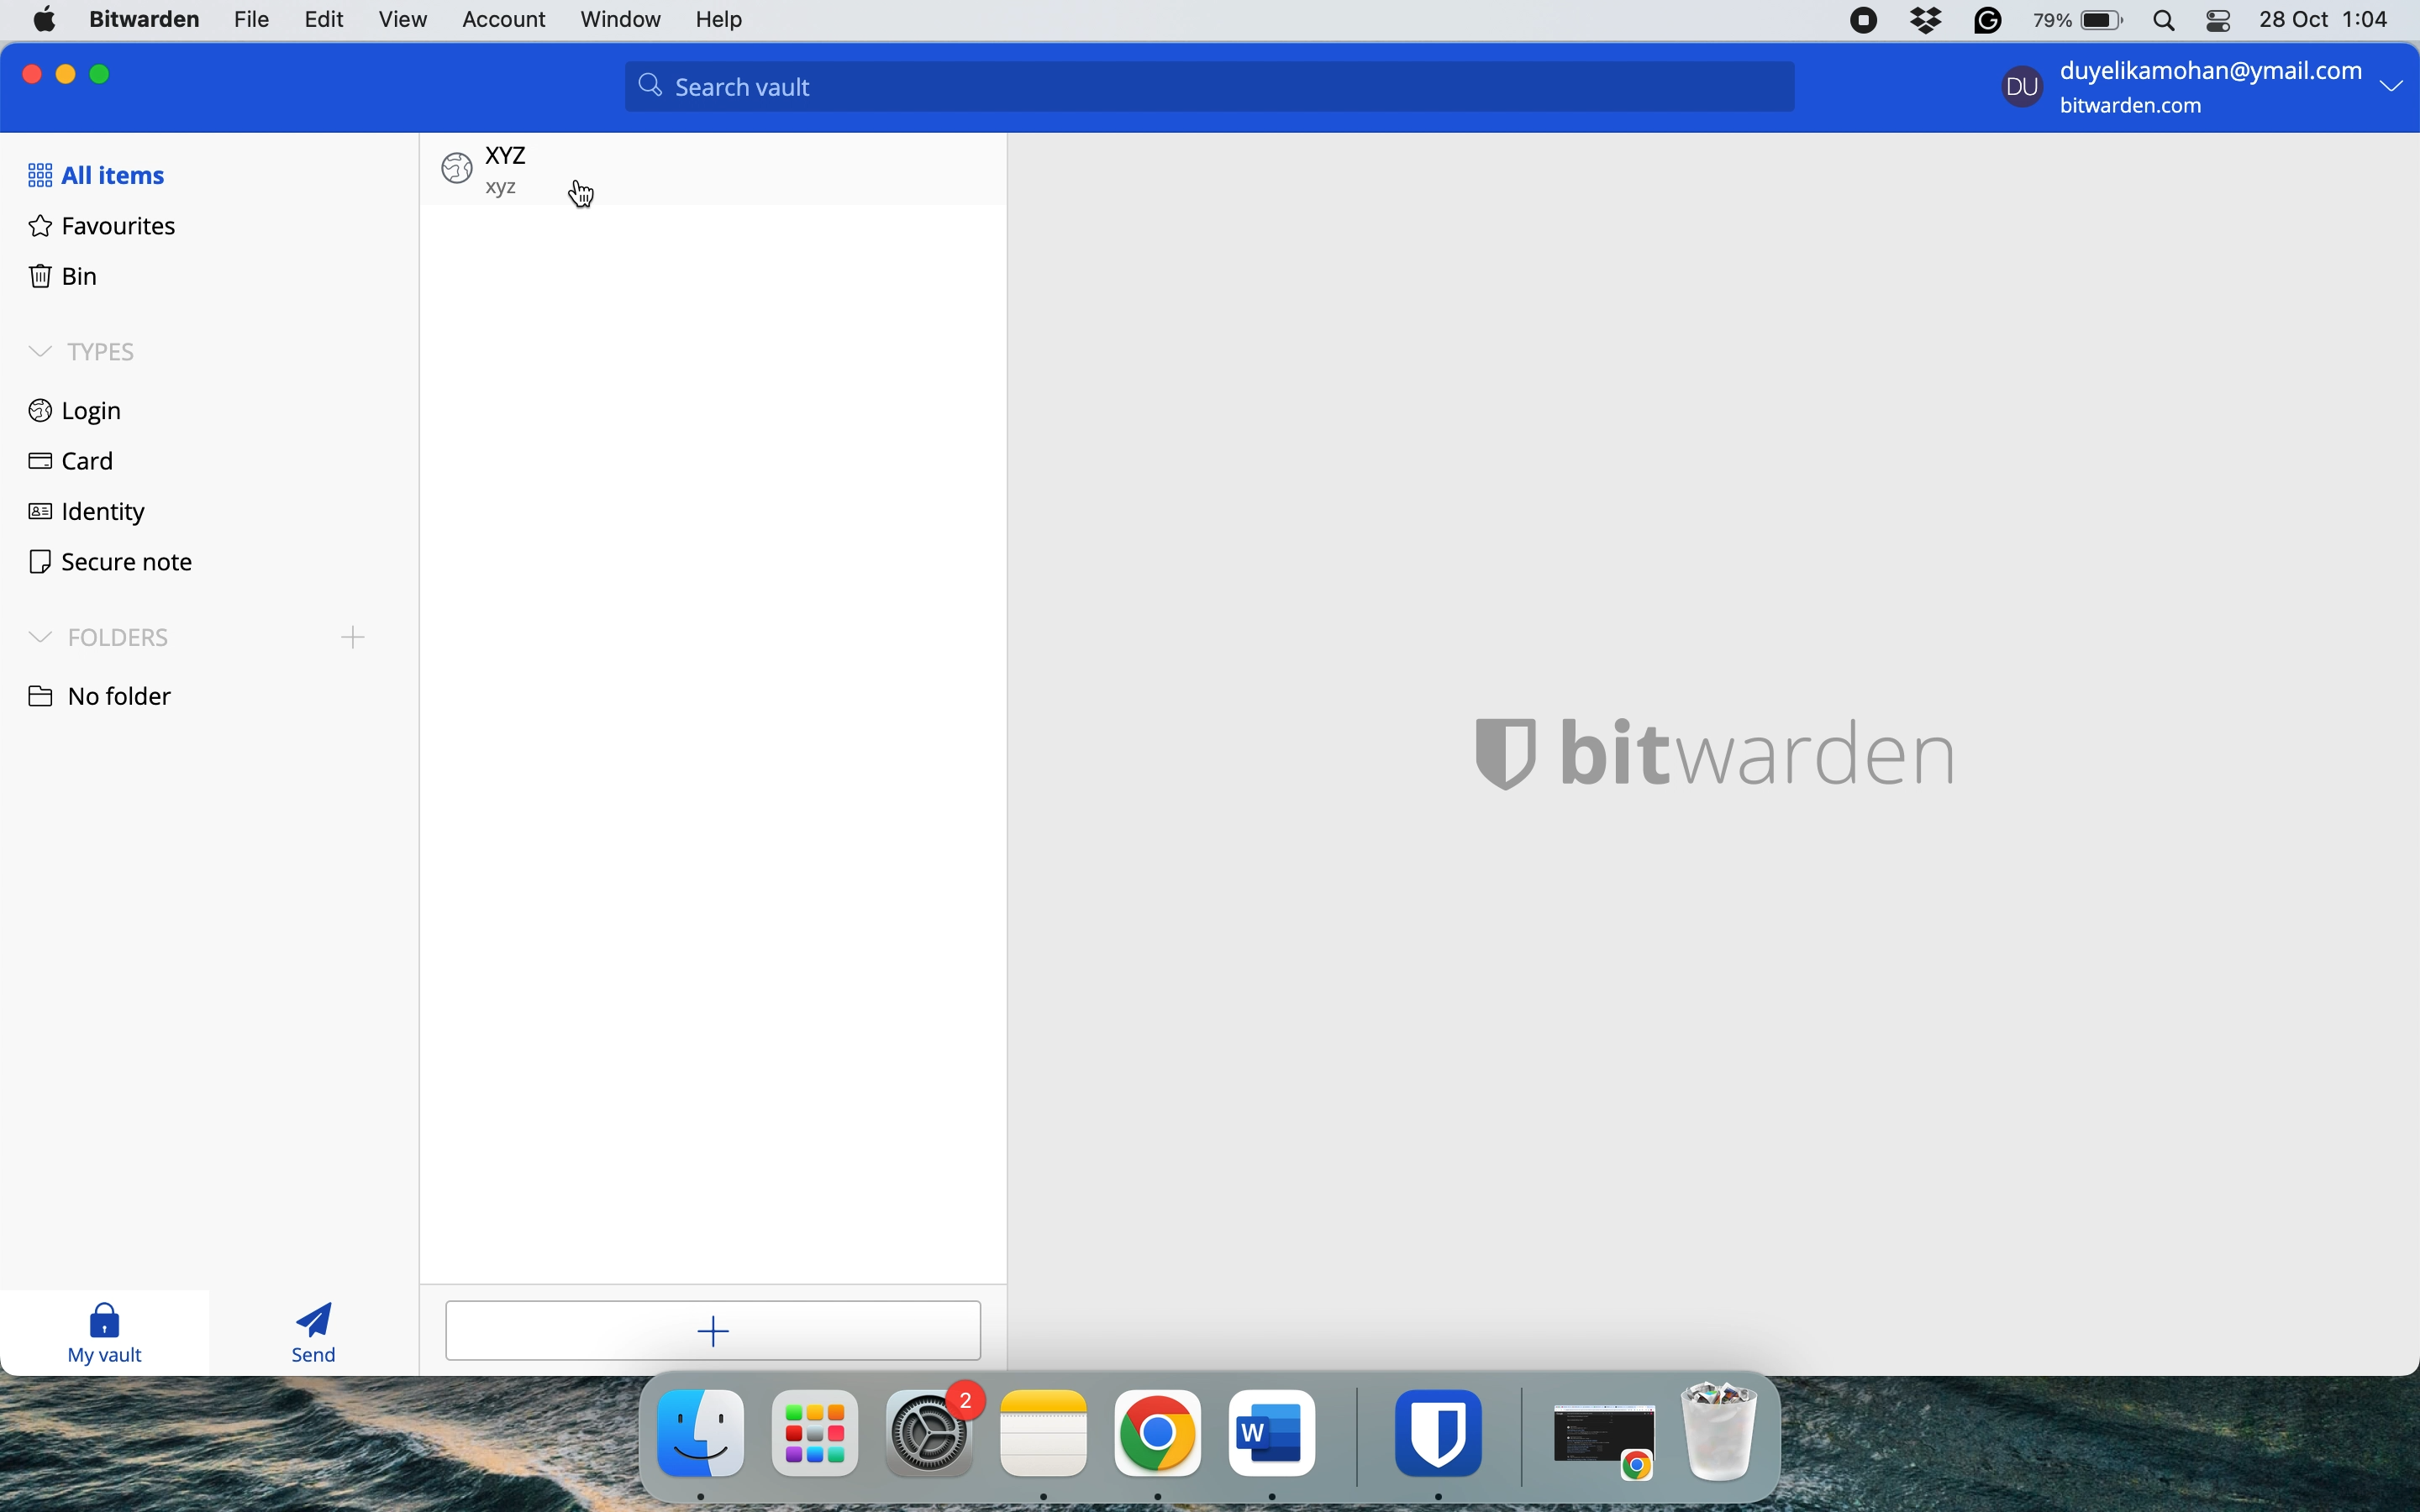 The image size is (2420, 1512). I want to click on notes, so click(1046, 1434).